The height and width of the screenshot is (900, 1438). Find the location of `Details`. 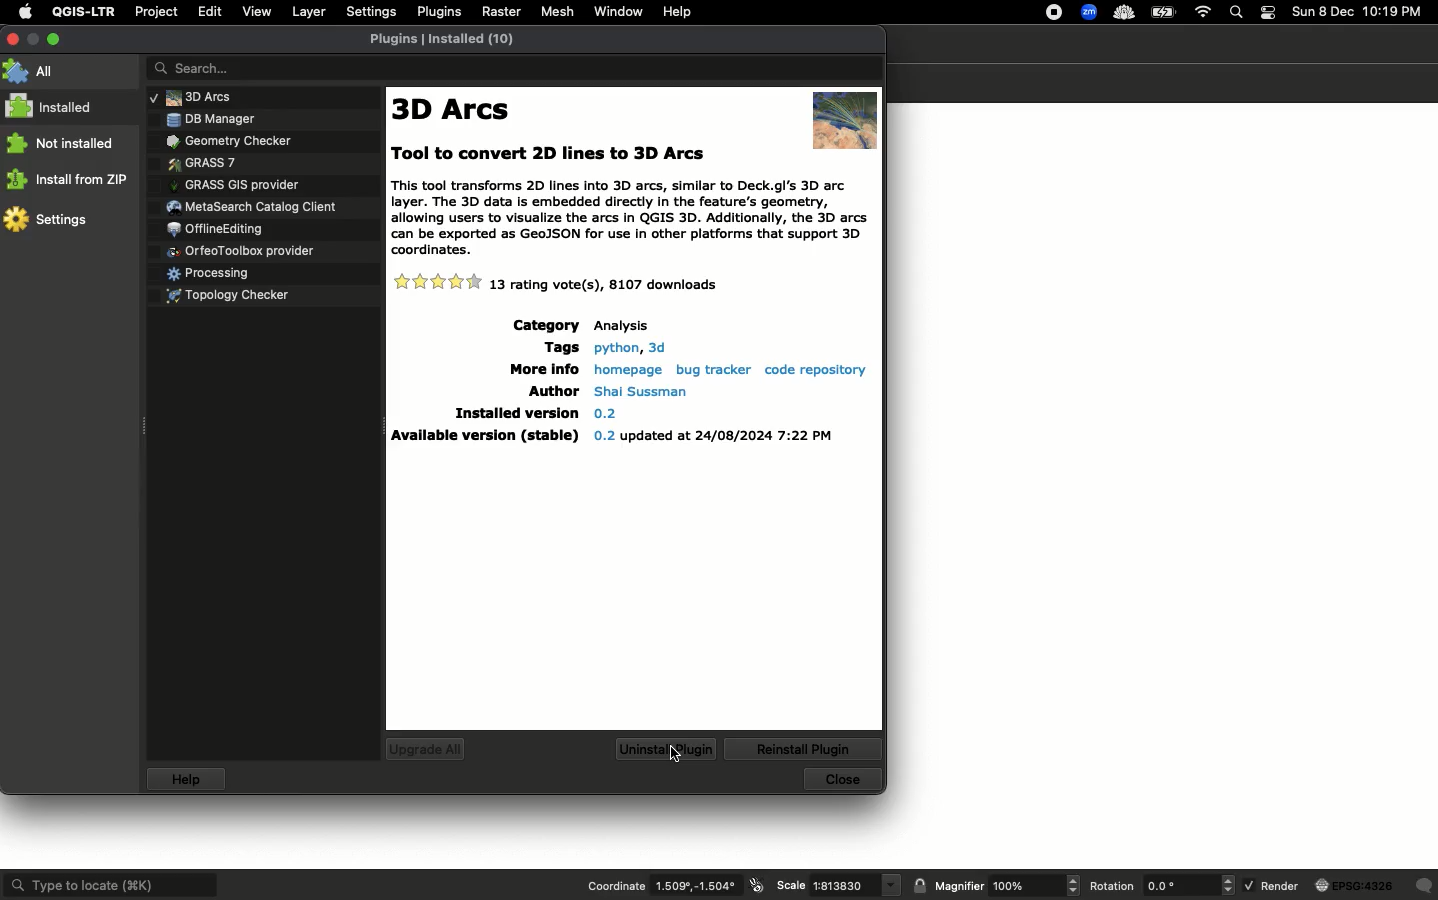

Details is located at coordinates (607, 347).